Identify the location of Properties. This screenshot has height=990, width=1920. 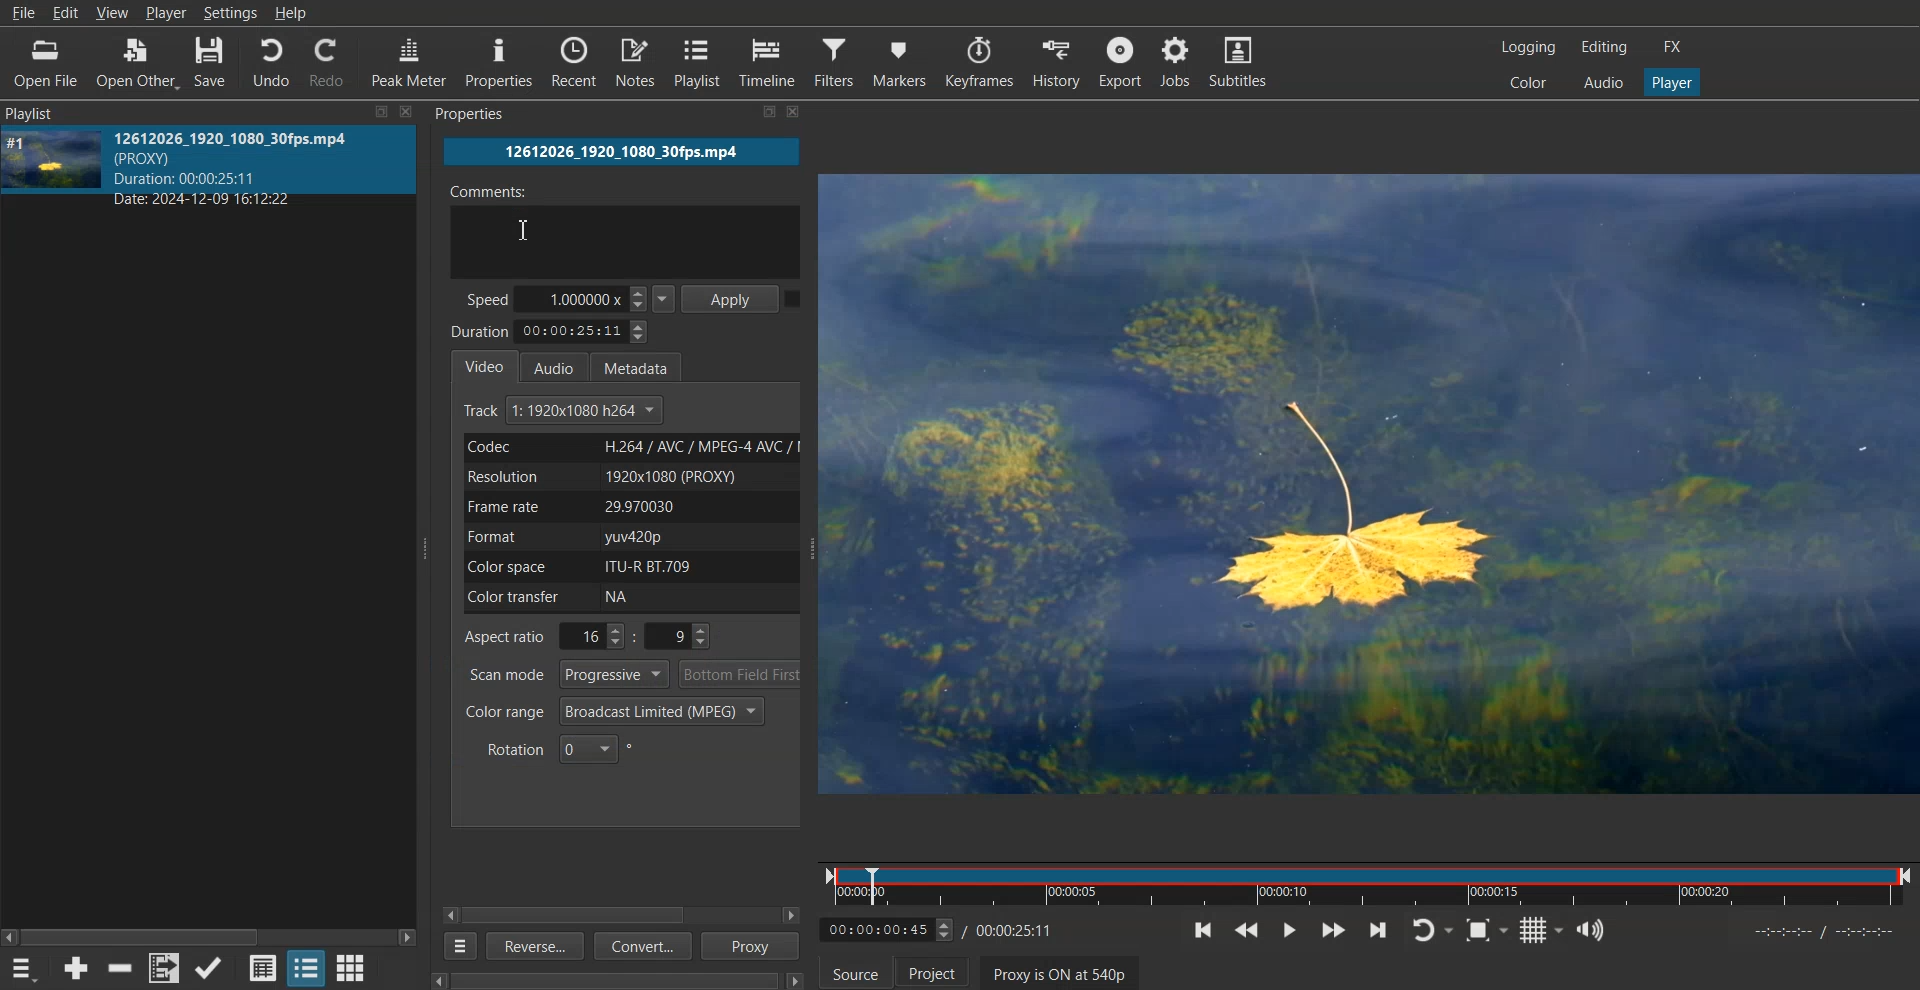
(500, 63).